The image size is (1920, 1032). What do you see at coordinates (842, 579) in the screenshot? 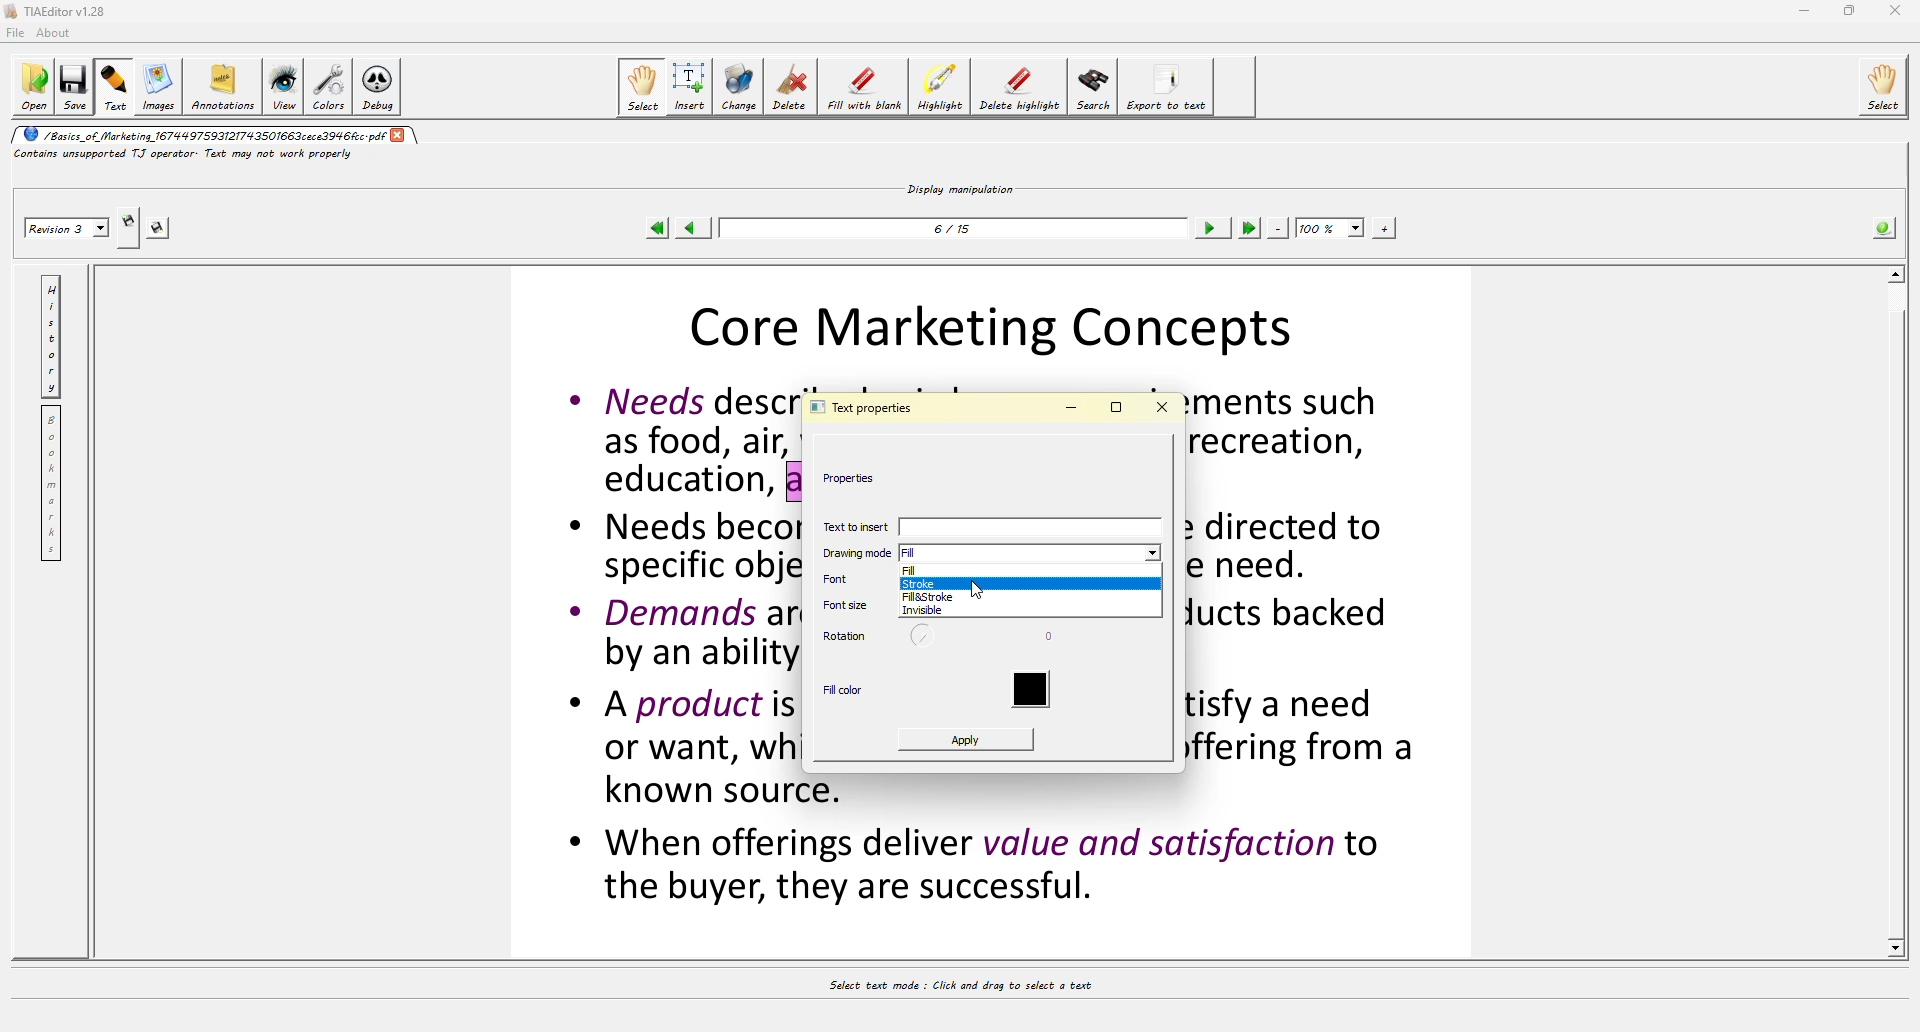
I see `font` at bounding box center [842, 579].